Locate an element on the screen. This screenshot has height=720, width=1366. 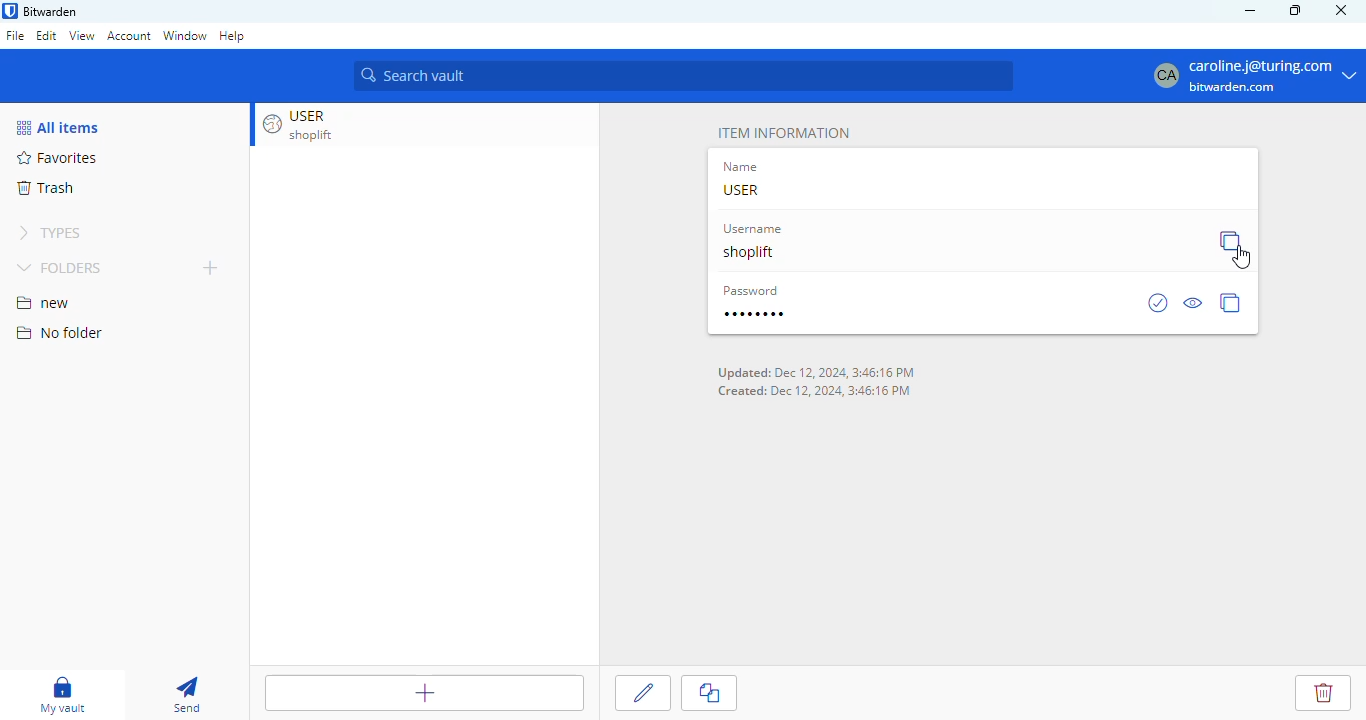
copy username is located at coordinates (1229, 240).